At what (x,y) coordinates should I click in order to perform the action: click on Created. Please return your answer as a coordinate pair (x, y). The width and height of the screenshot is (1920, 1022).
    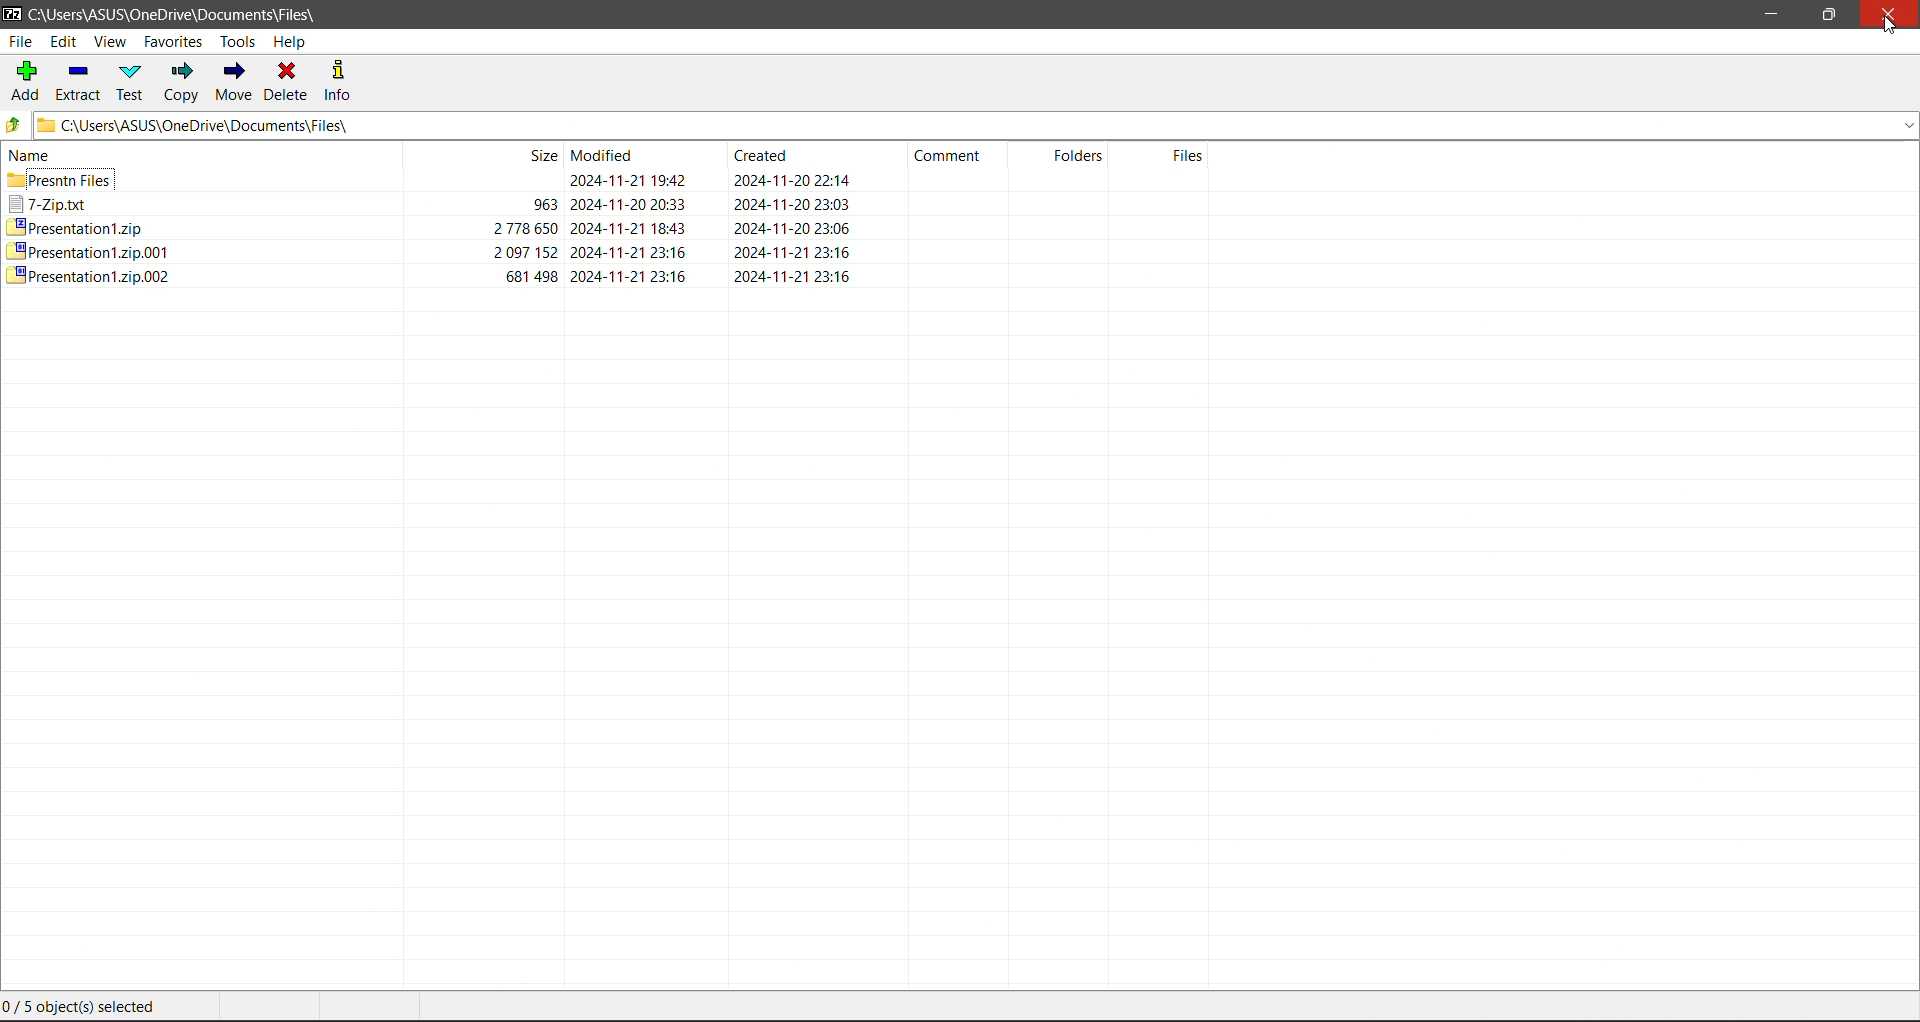
    Looking at the image, I should click on (765, 157).